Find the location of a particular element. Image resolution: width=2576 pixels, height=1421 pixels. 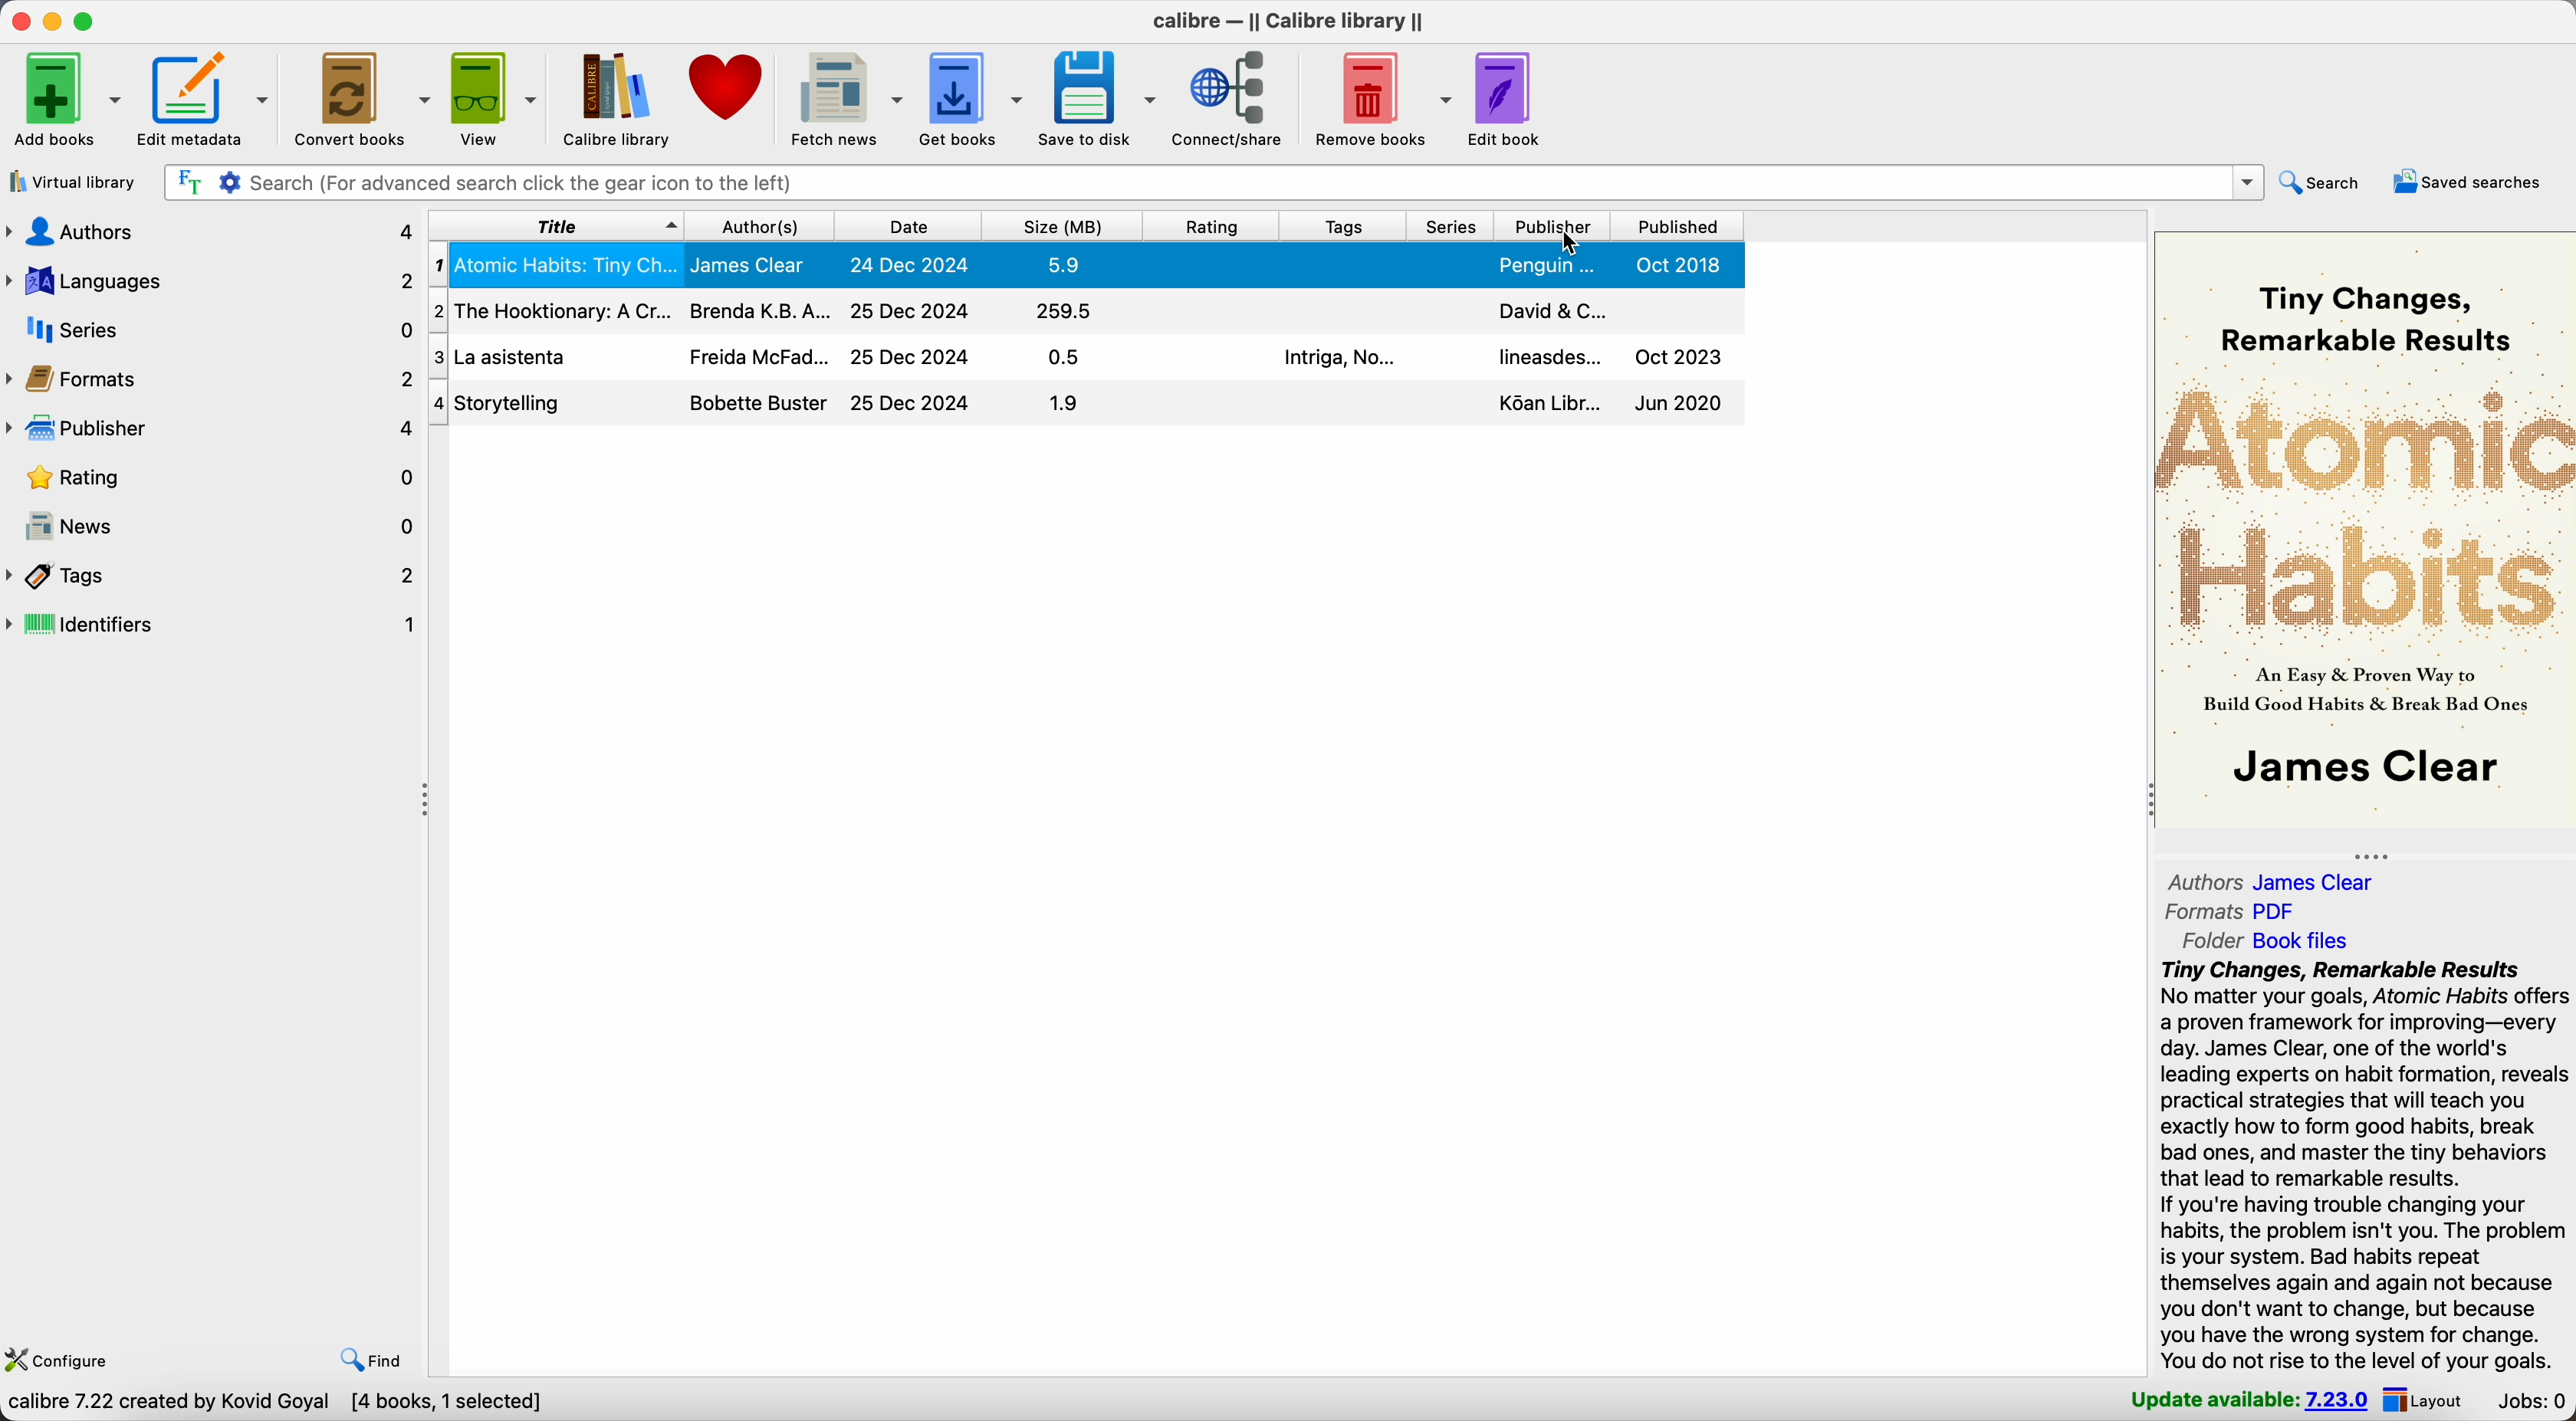

authors james clear is located at coordinates (2272, 882).